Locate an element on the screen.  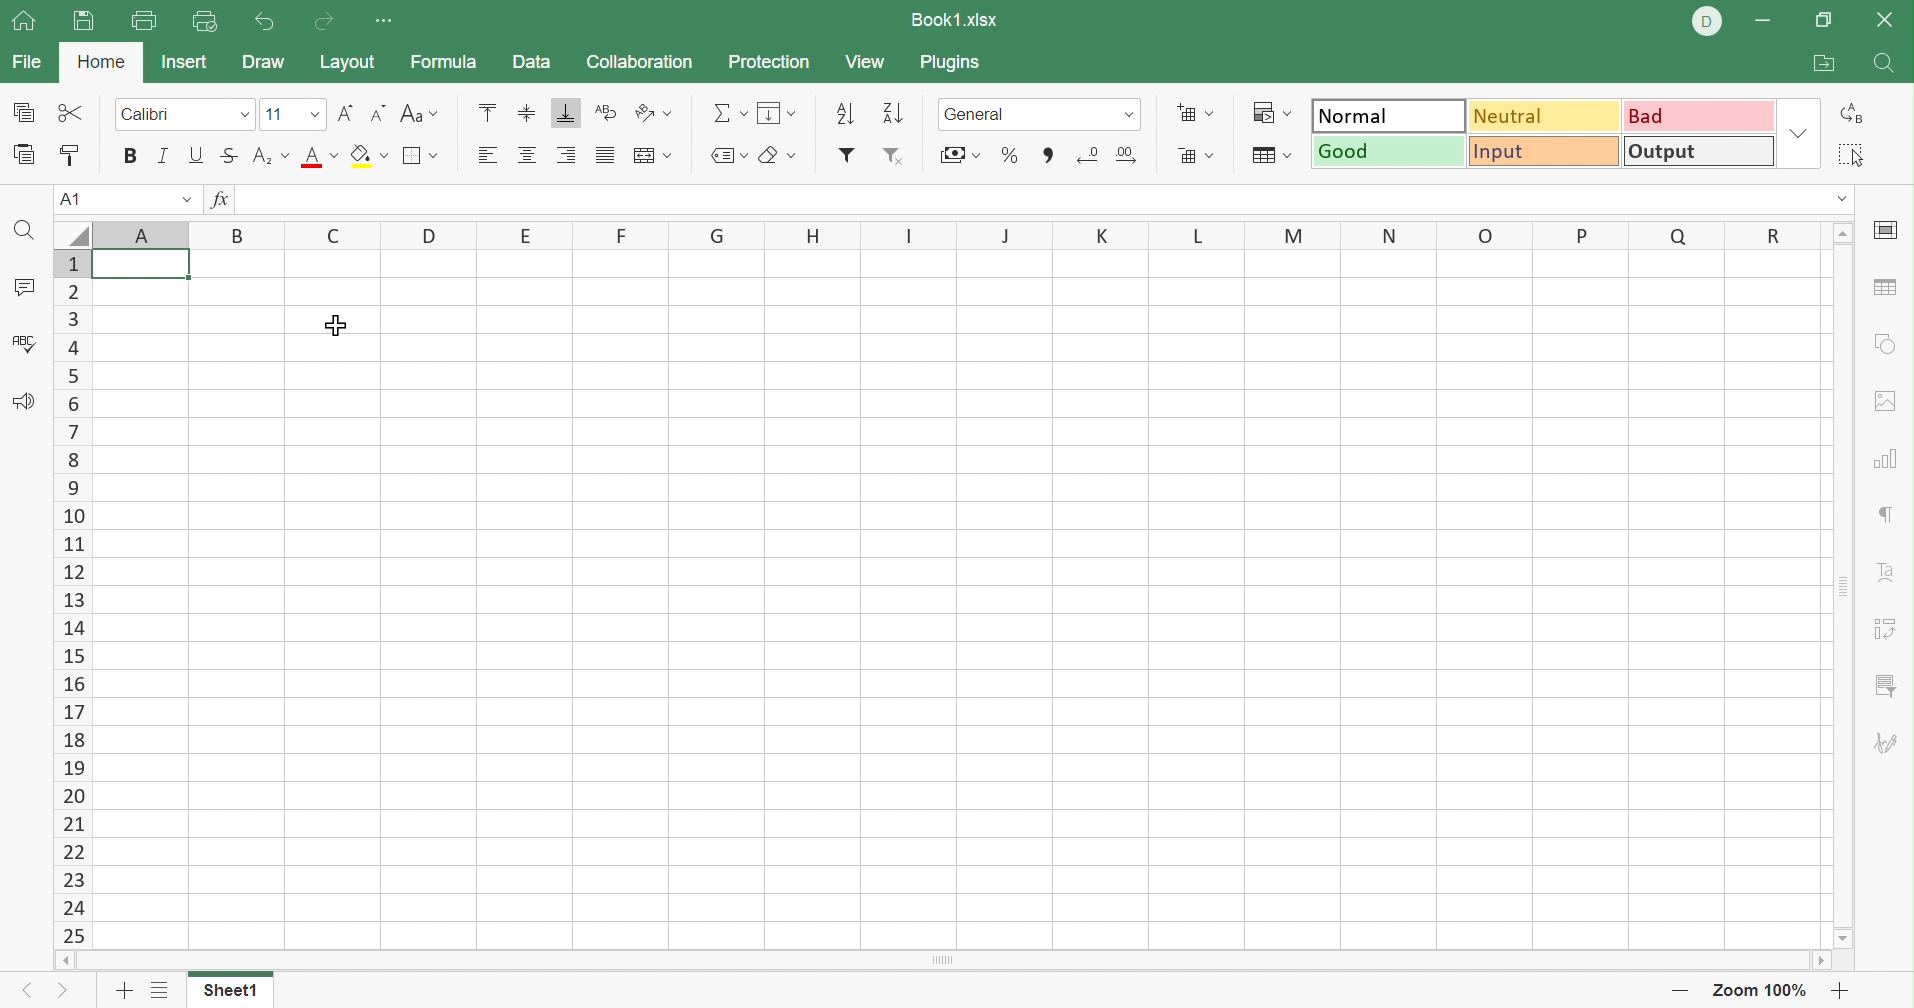
Comments is located at coordinates (26, 287).